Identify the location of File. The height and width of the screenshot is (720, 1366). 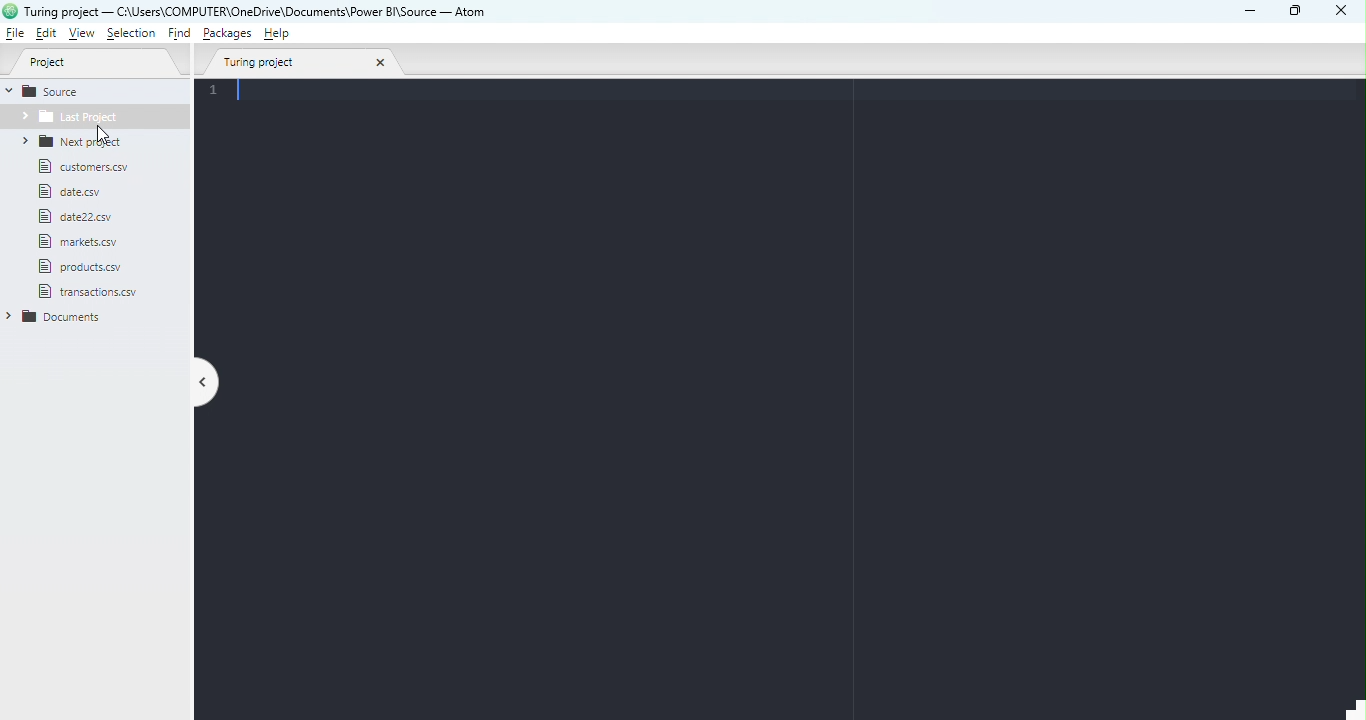
(79, 242).